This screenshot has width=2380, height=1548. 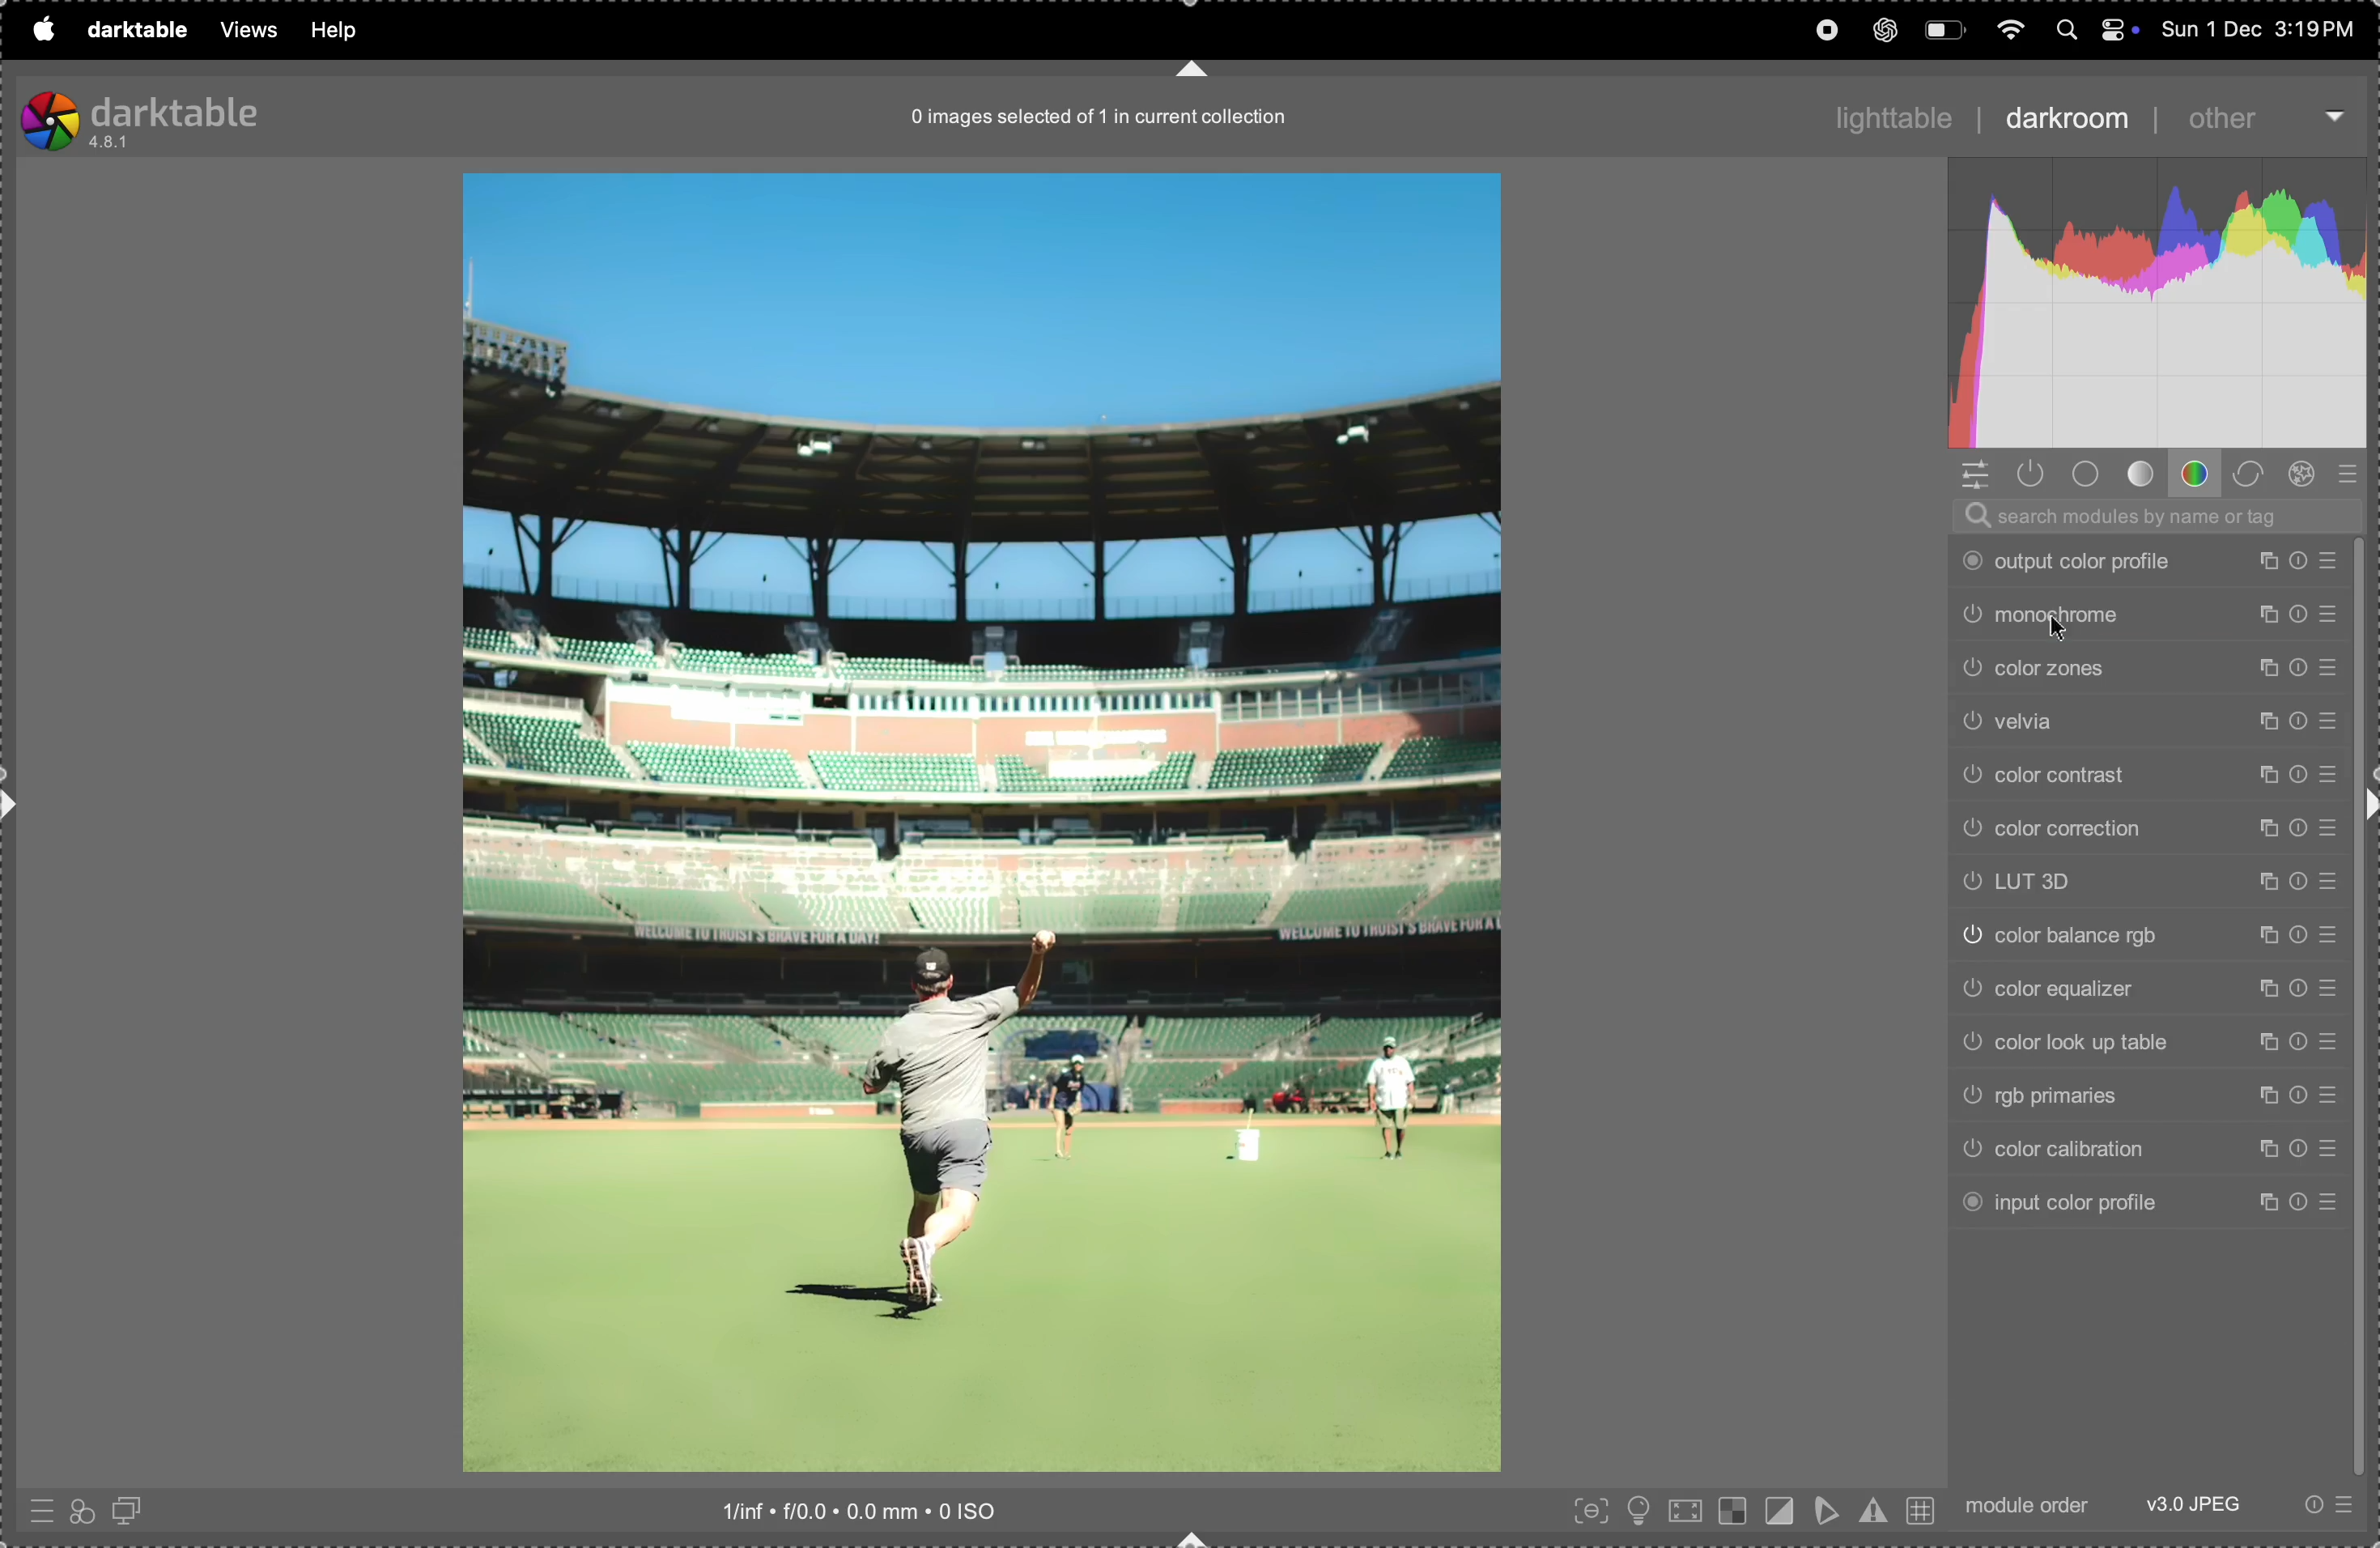 I want to click on image collection, so click(x=1088, y=123).